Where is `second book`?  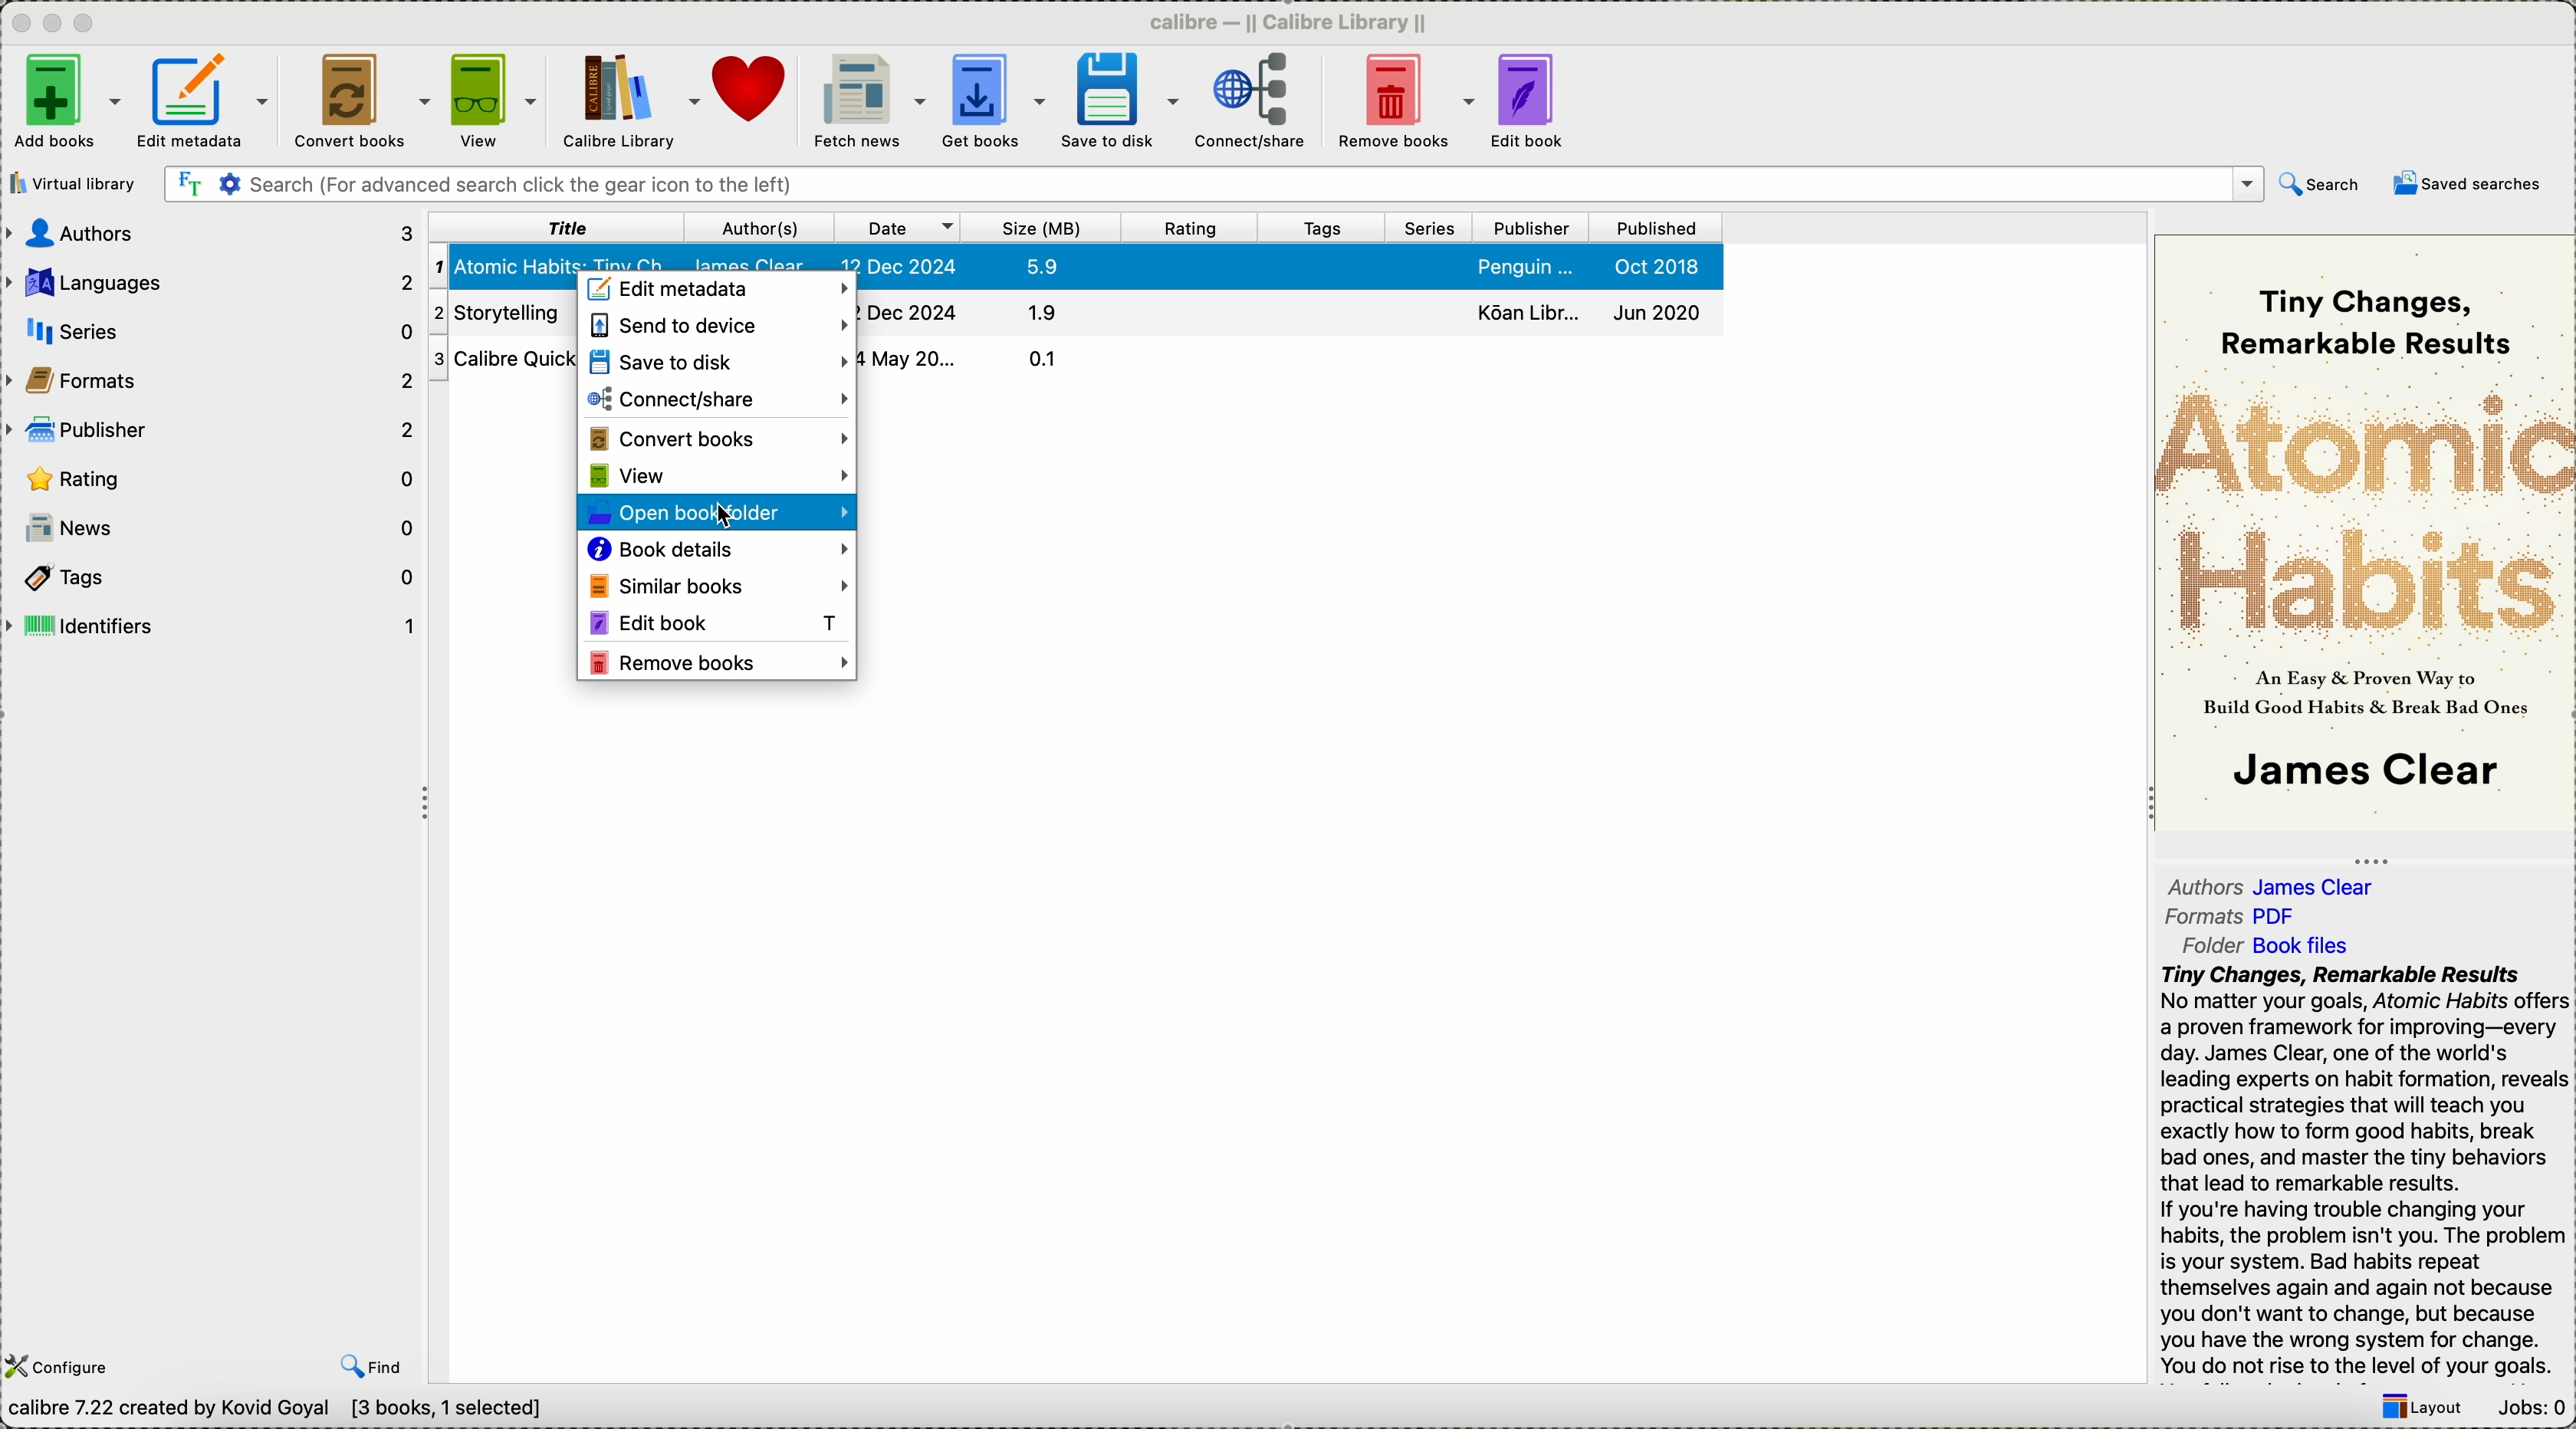
second book is located at coordinates (505, 314).